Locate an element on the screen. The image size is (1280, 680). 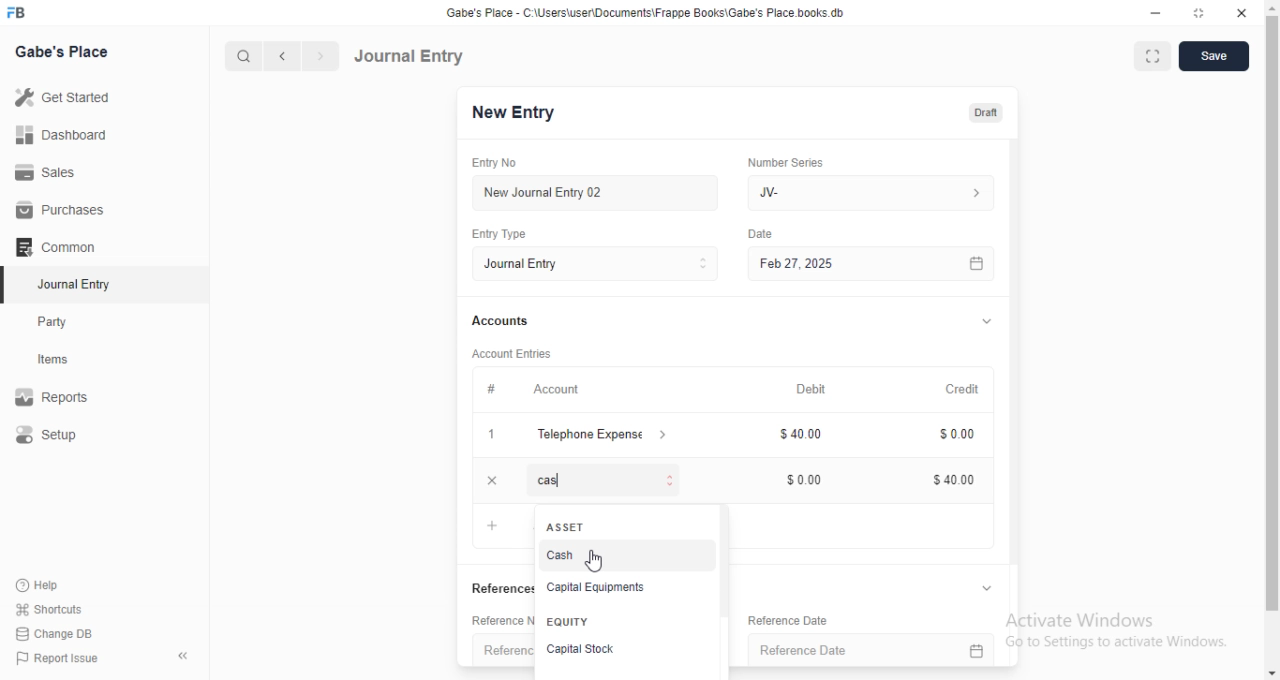
Search is located at coordinates (239, 56).